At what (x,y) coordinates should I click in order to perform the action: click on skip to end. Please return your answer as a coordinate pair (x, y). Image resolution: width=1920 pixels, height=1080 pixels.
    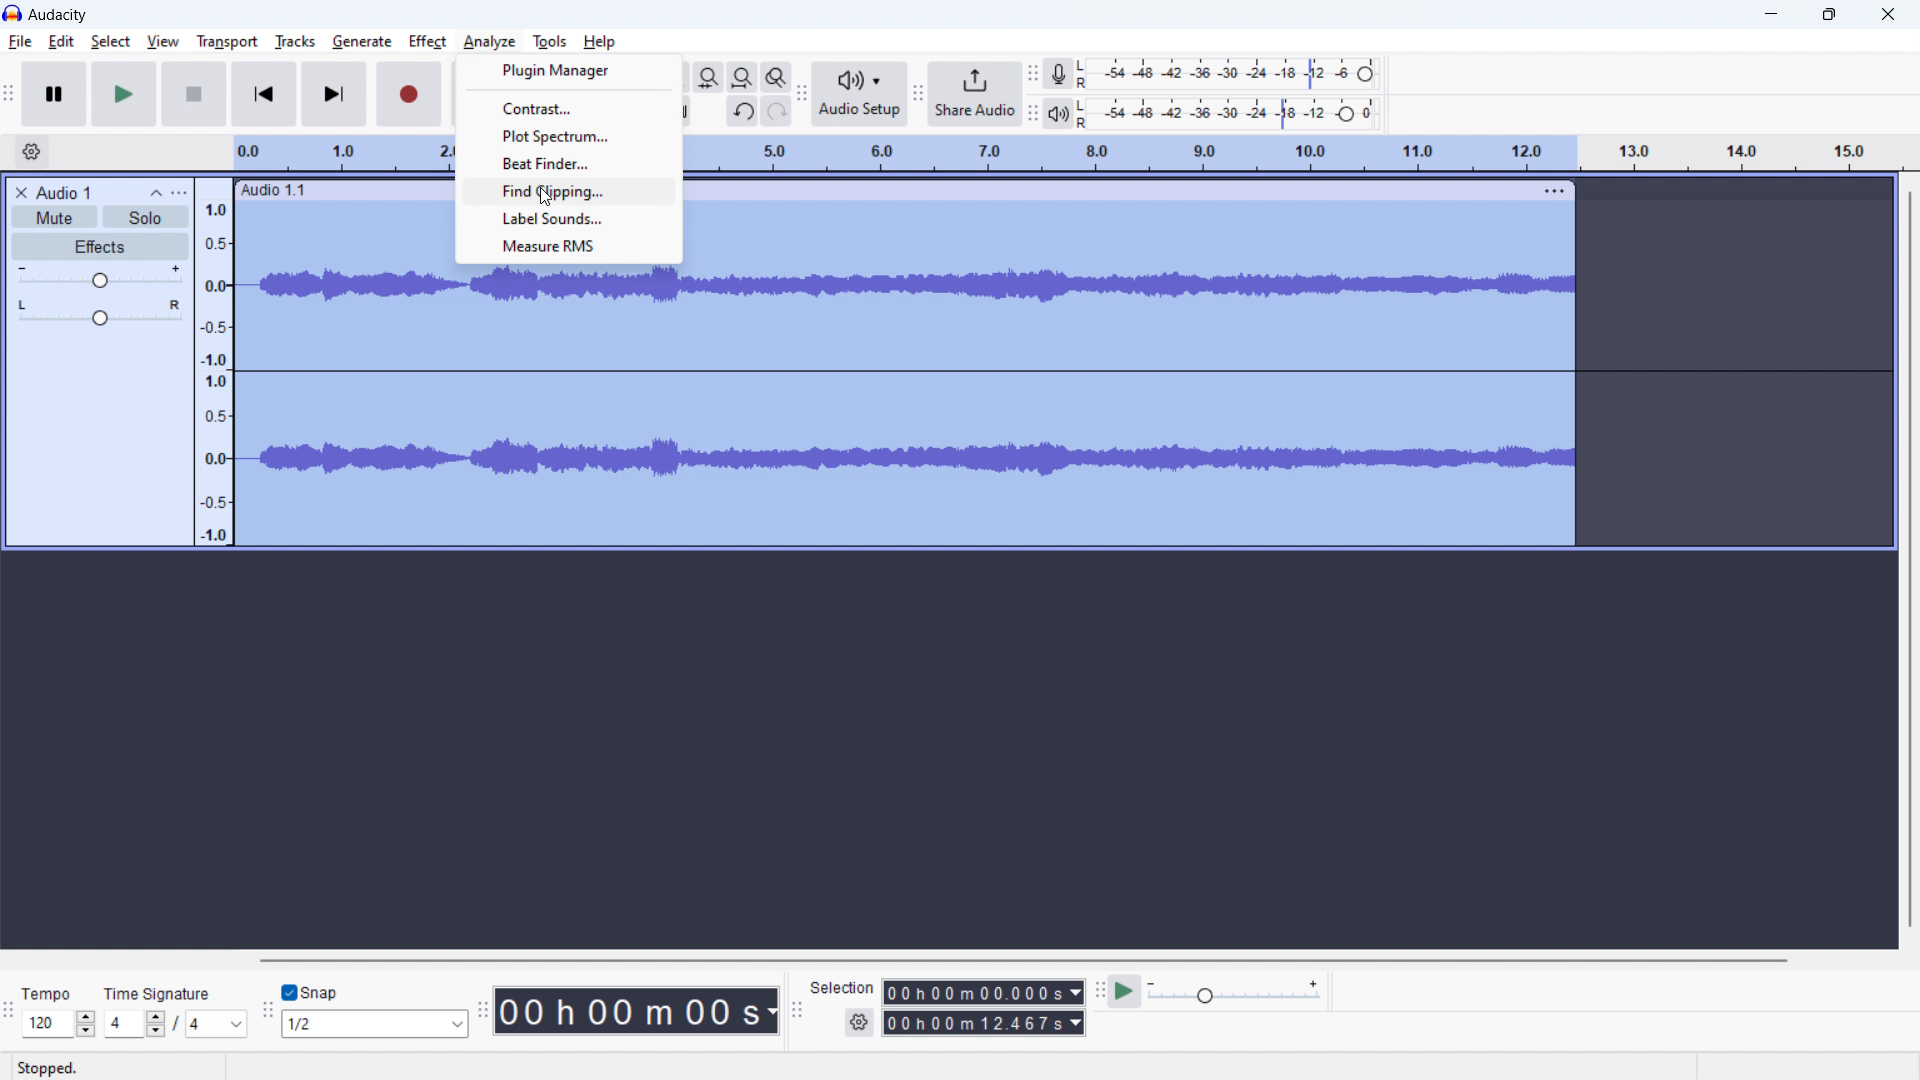
    Looking at the image, I should click on (335, 94).